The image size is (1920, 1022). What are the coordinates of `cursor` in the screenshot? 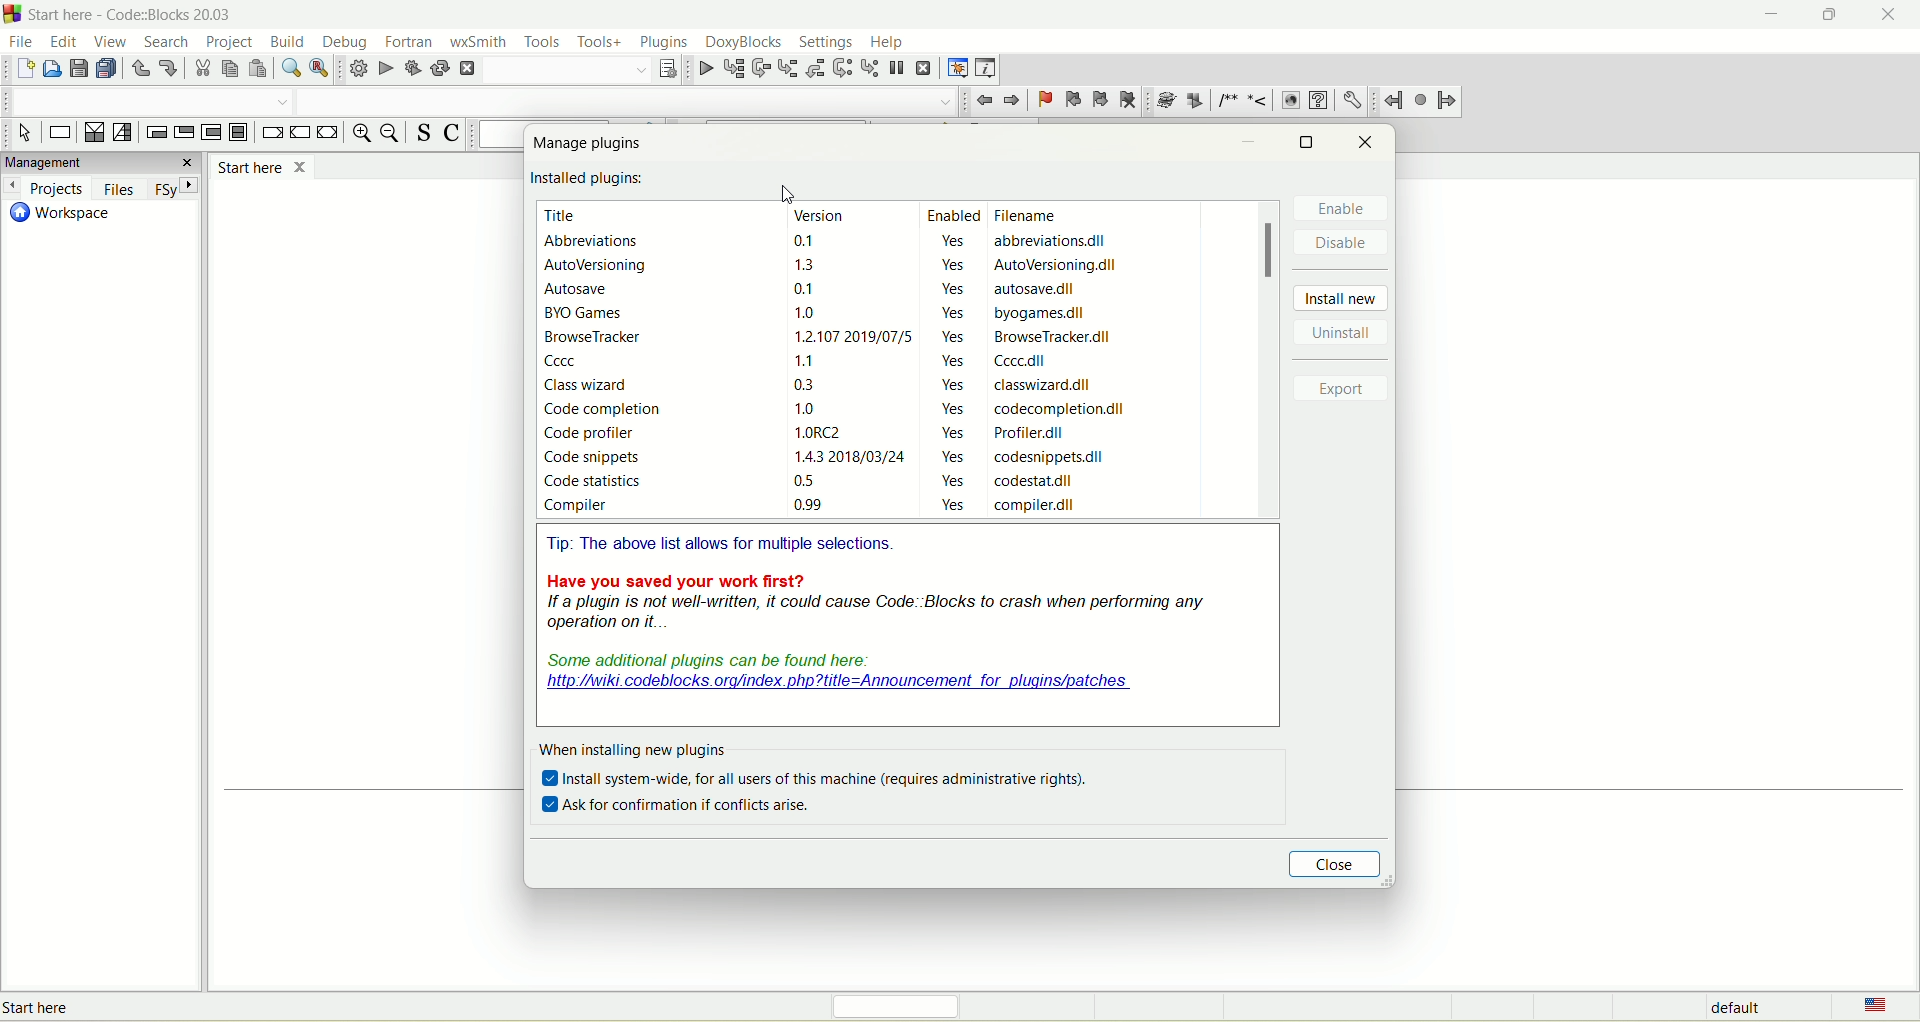 It's located at (789, 192).